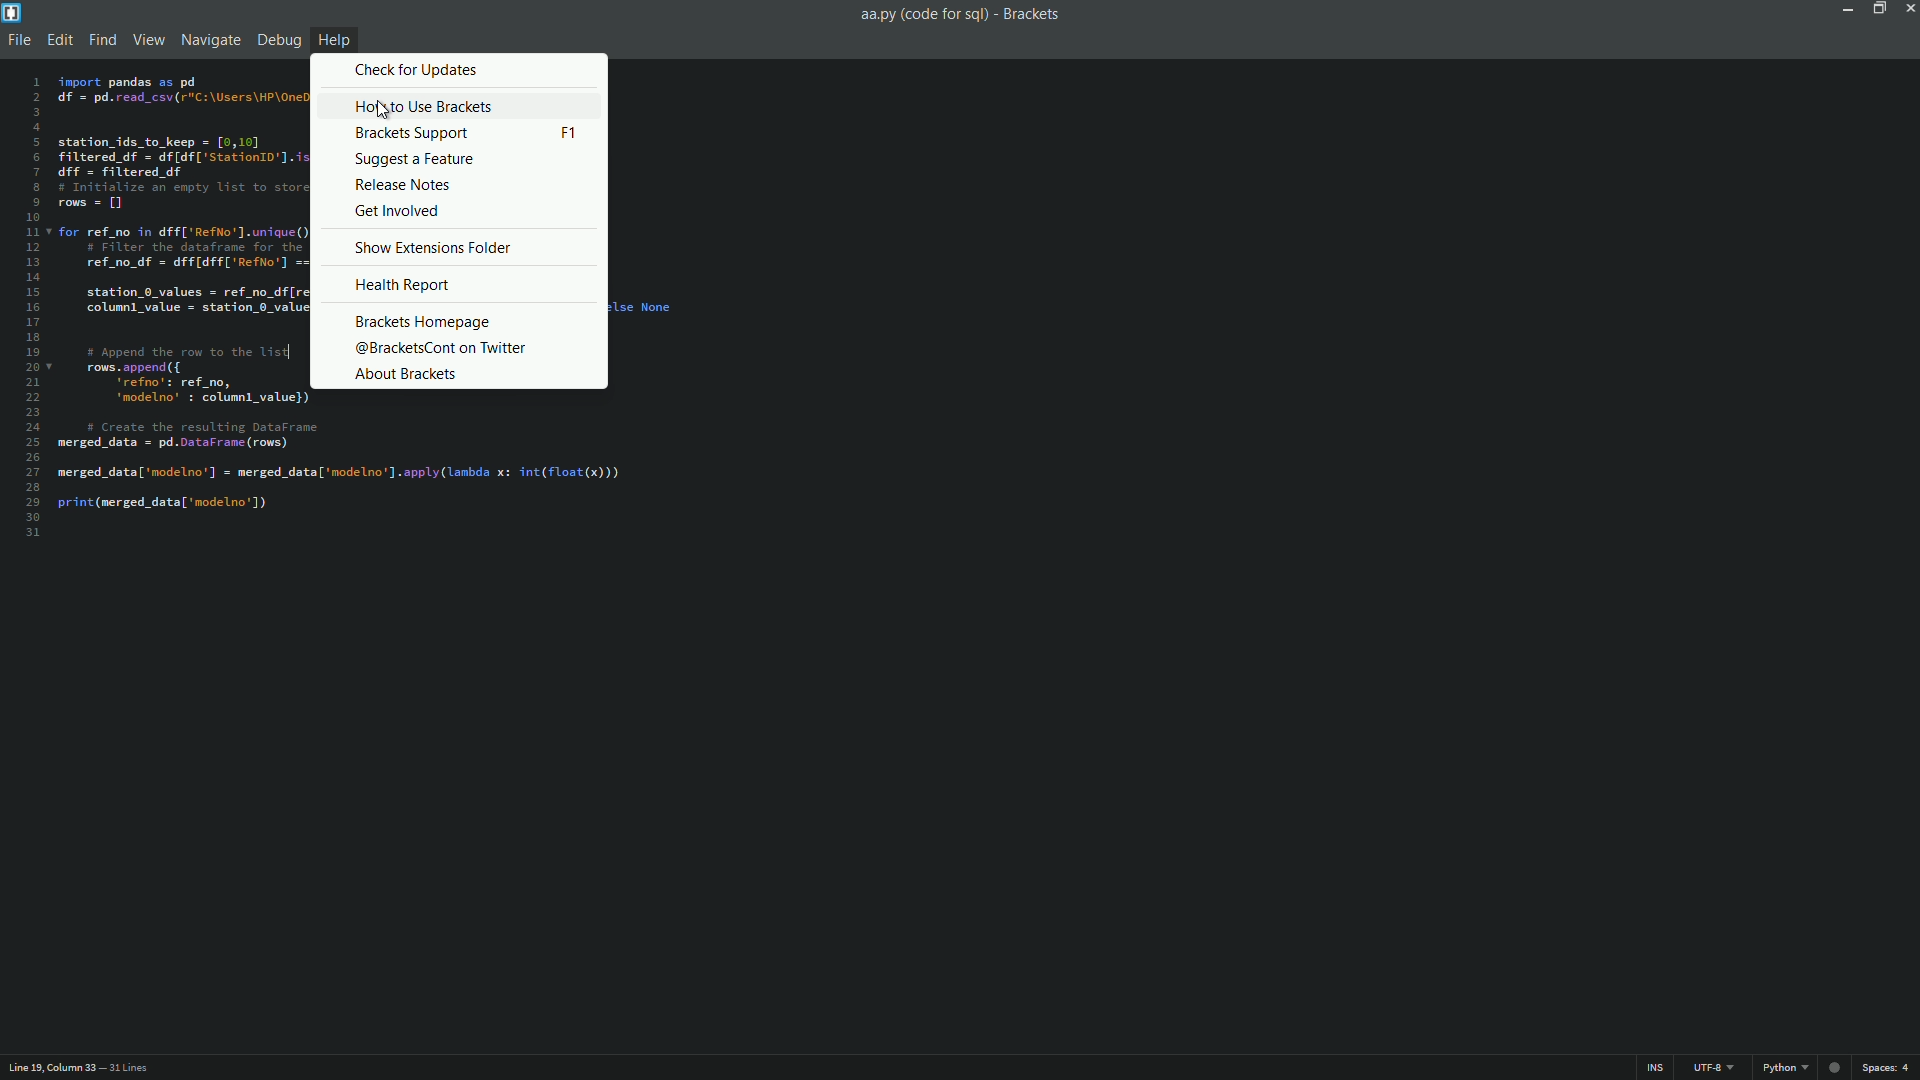 The width and height of the screenshot is (1920, 1080). Describe the element at coordinates (411, 133) in the screenshot. I see `brackets support` at that location.